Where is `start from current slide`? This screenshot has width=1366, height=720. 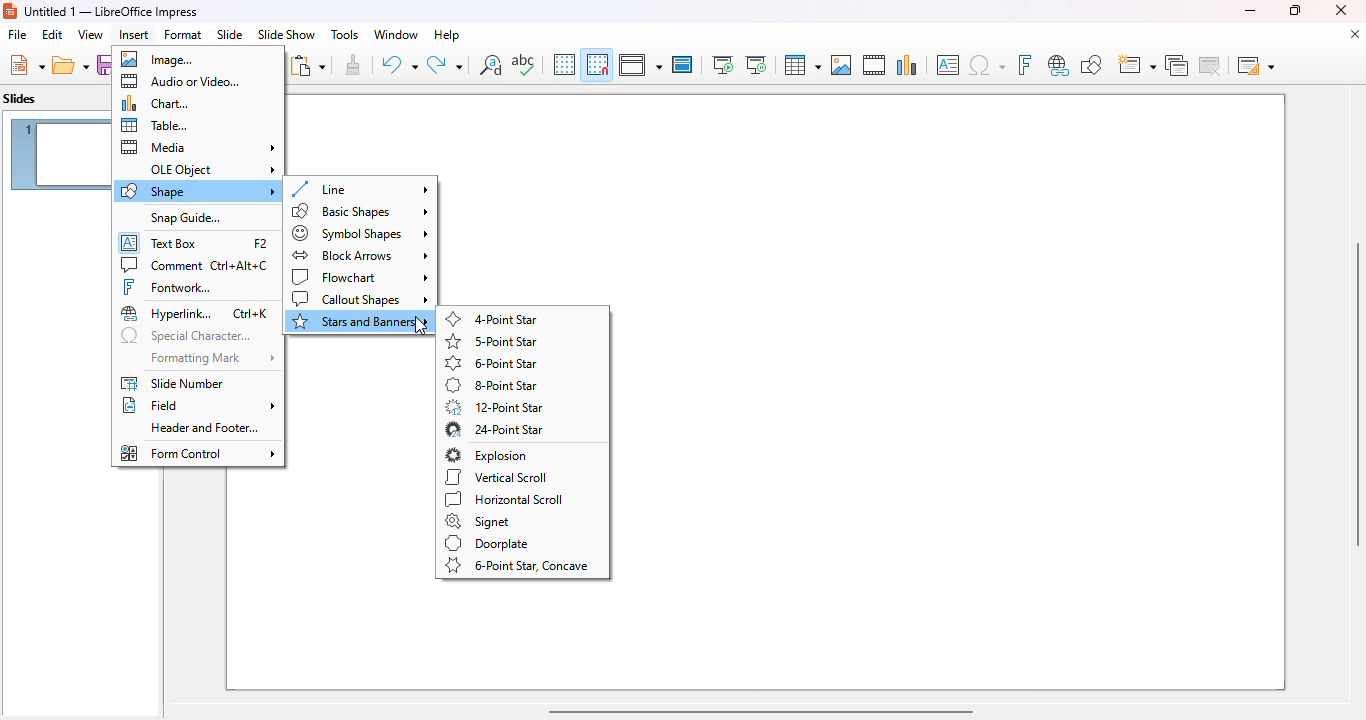
start from current slide is located at coordinates (756, 65).